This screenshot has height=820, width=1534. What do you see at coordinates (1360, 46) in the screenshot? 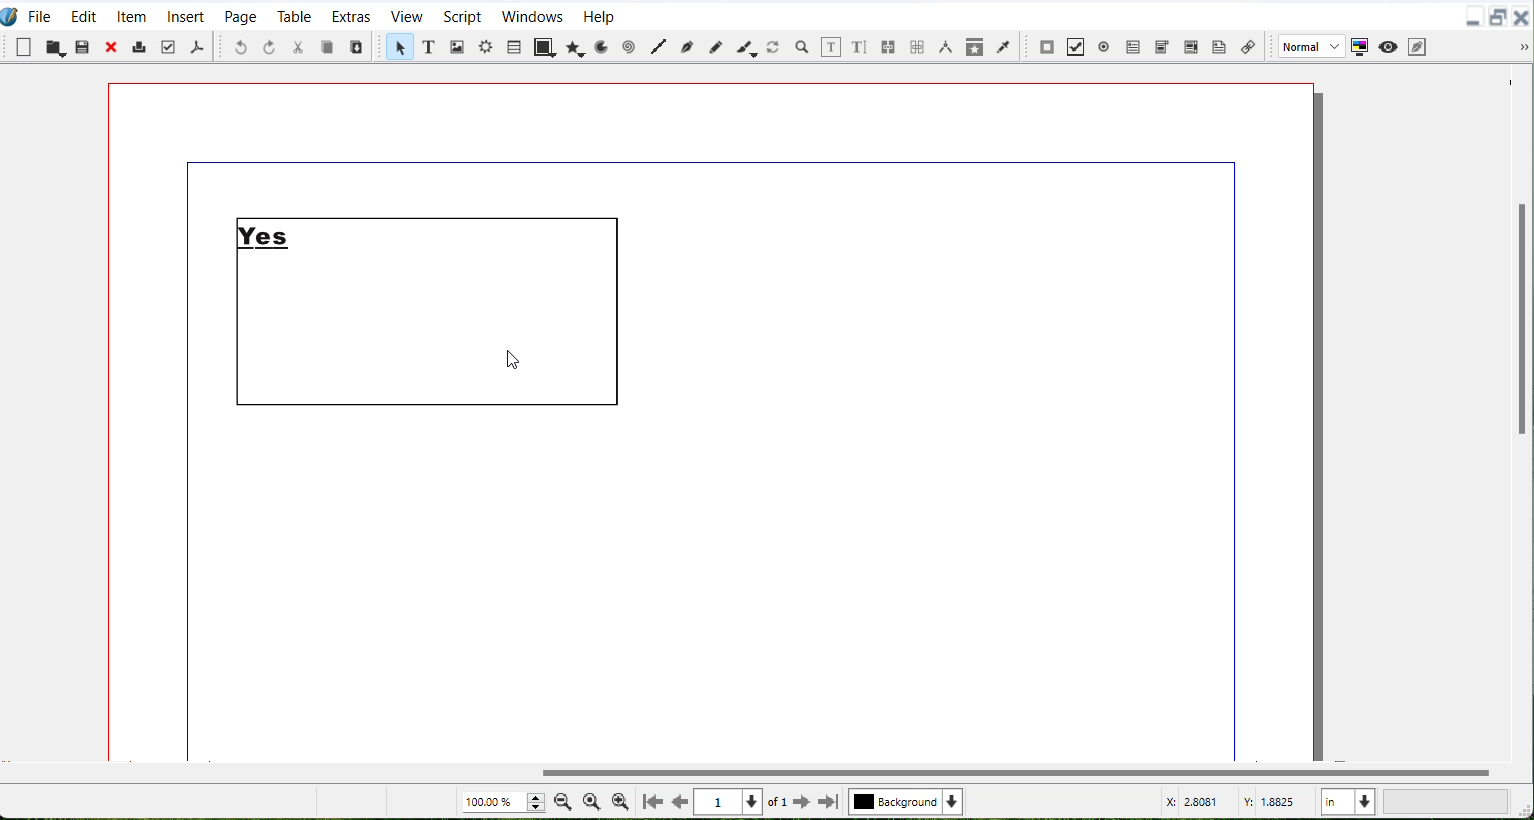
I see `Toggle color` at bounding box center [1360, 46].